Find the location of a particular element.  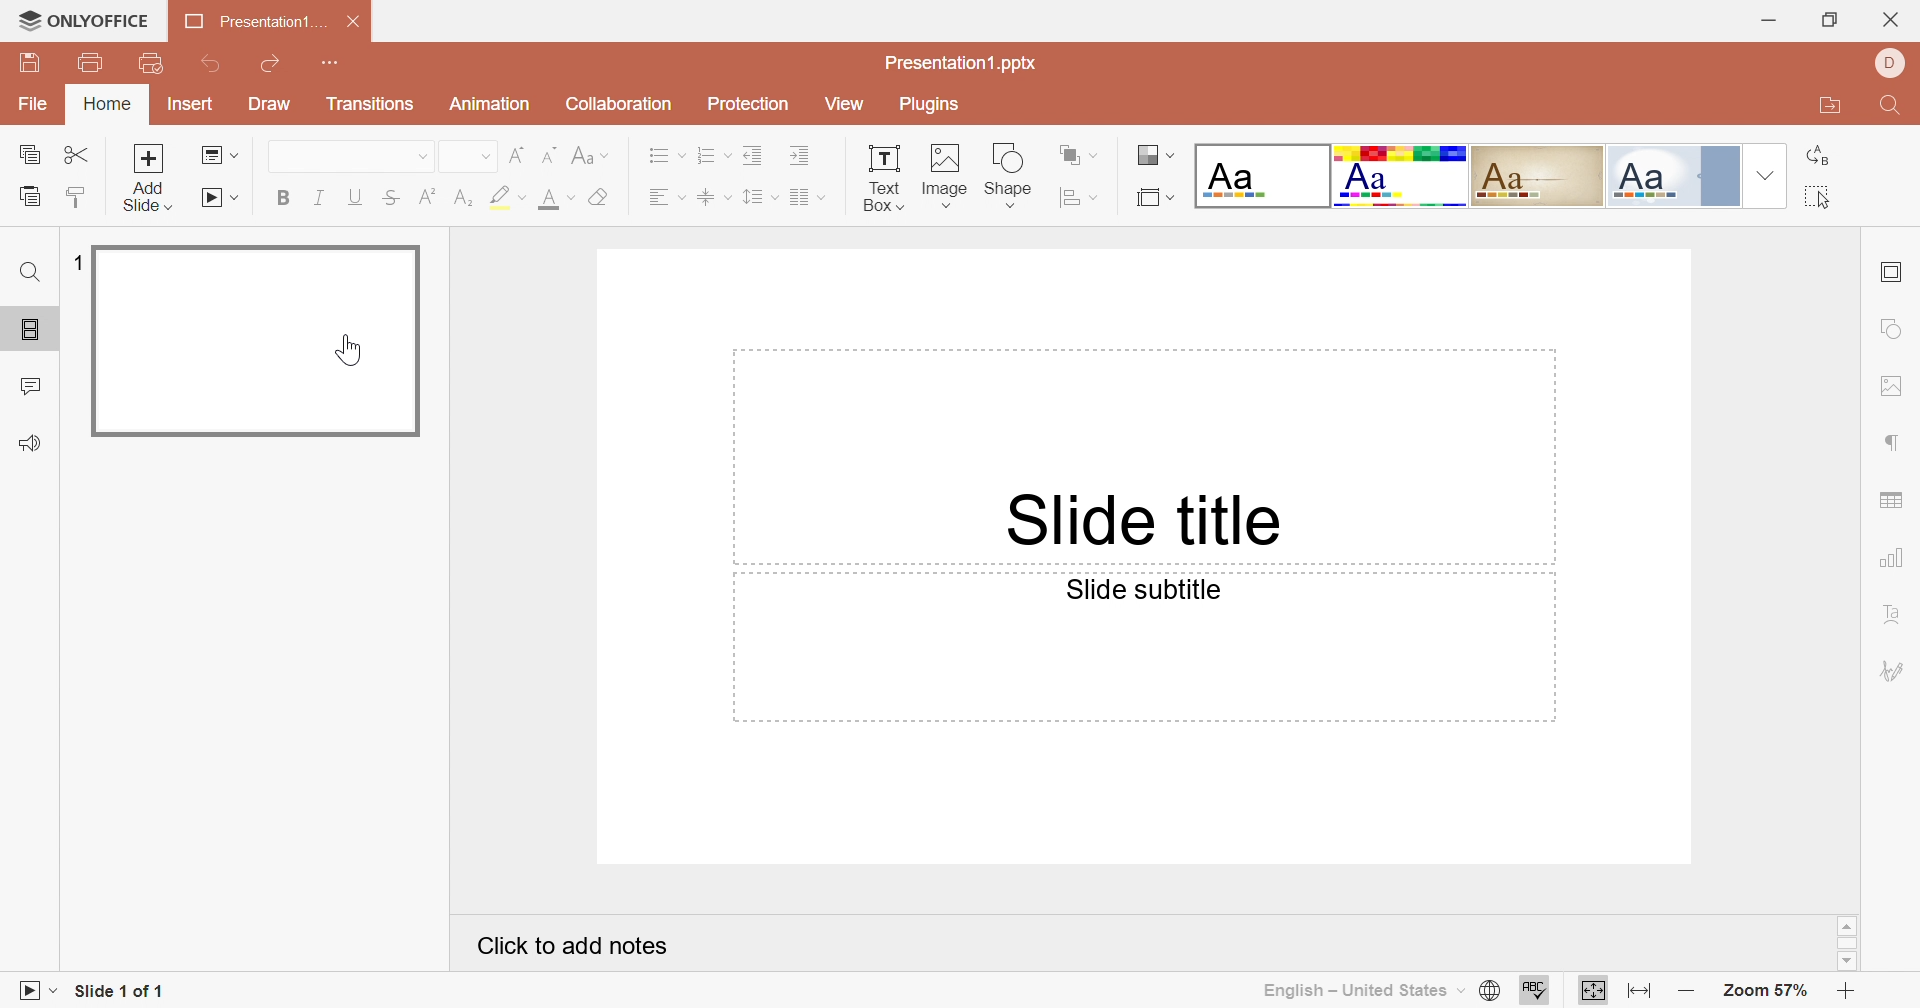

Drop Down is located at coordinates (729, 154).